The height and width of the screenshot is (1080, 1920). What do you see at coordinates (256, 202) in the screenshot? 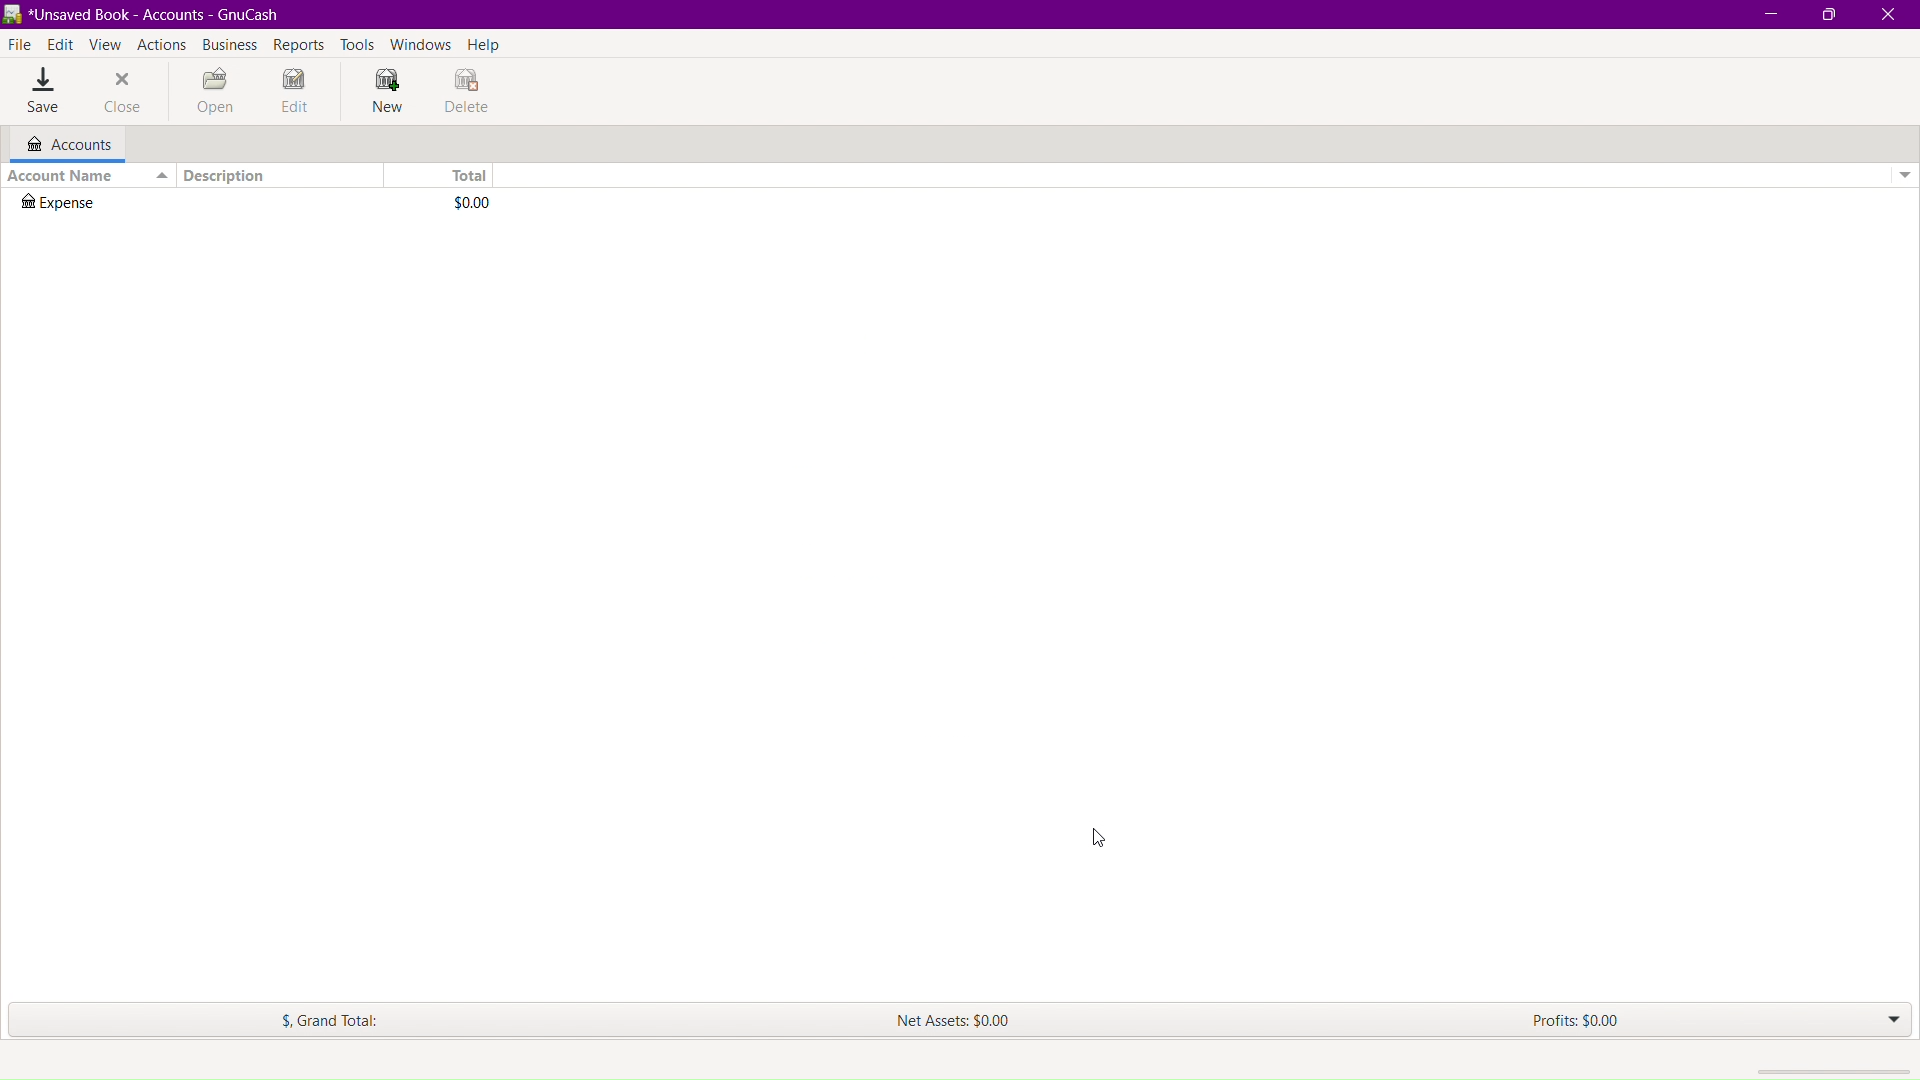
I see `Expense` at bounding box center [256, 202].